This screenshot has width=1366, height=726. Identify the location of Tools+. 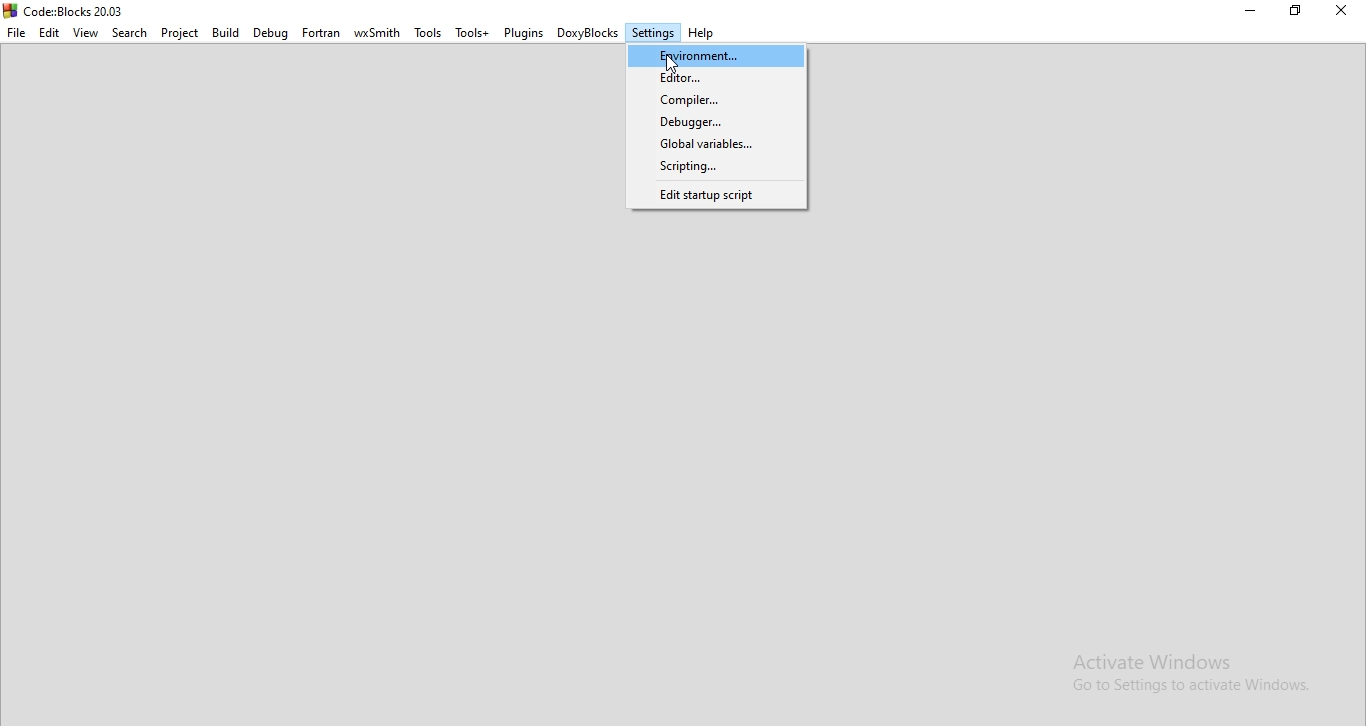
(472, 34).